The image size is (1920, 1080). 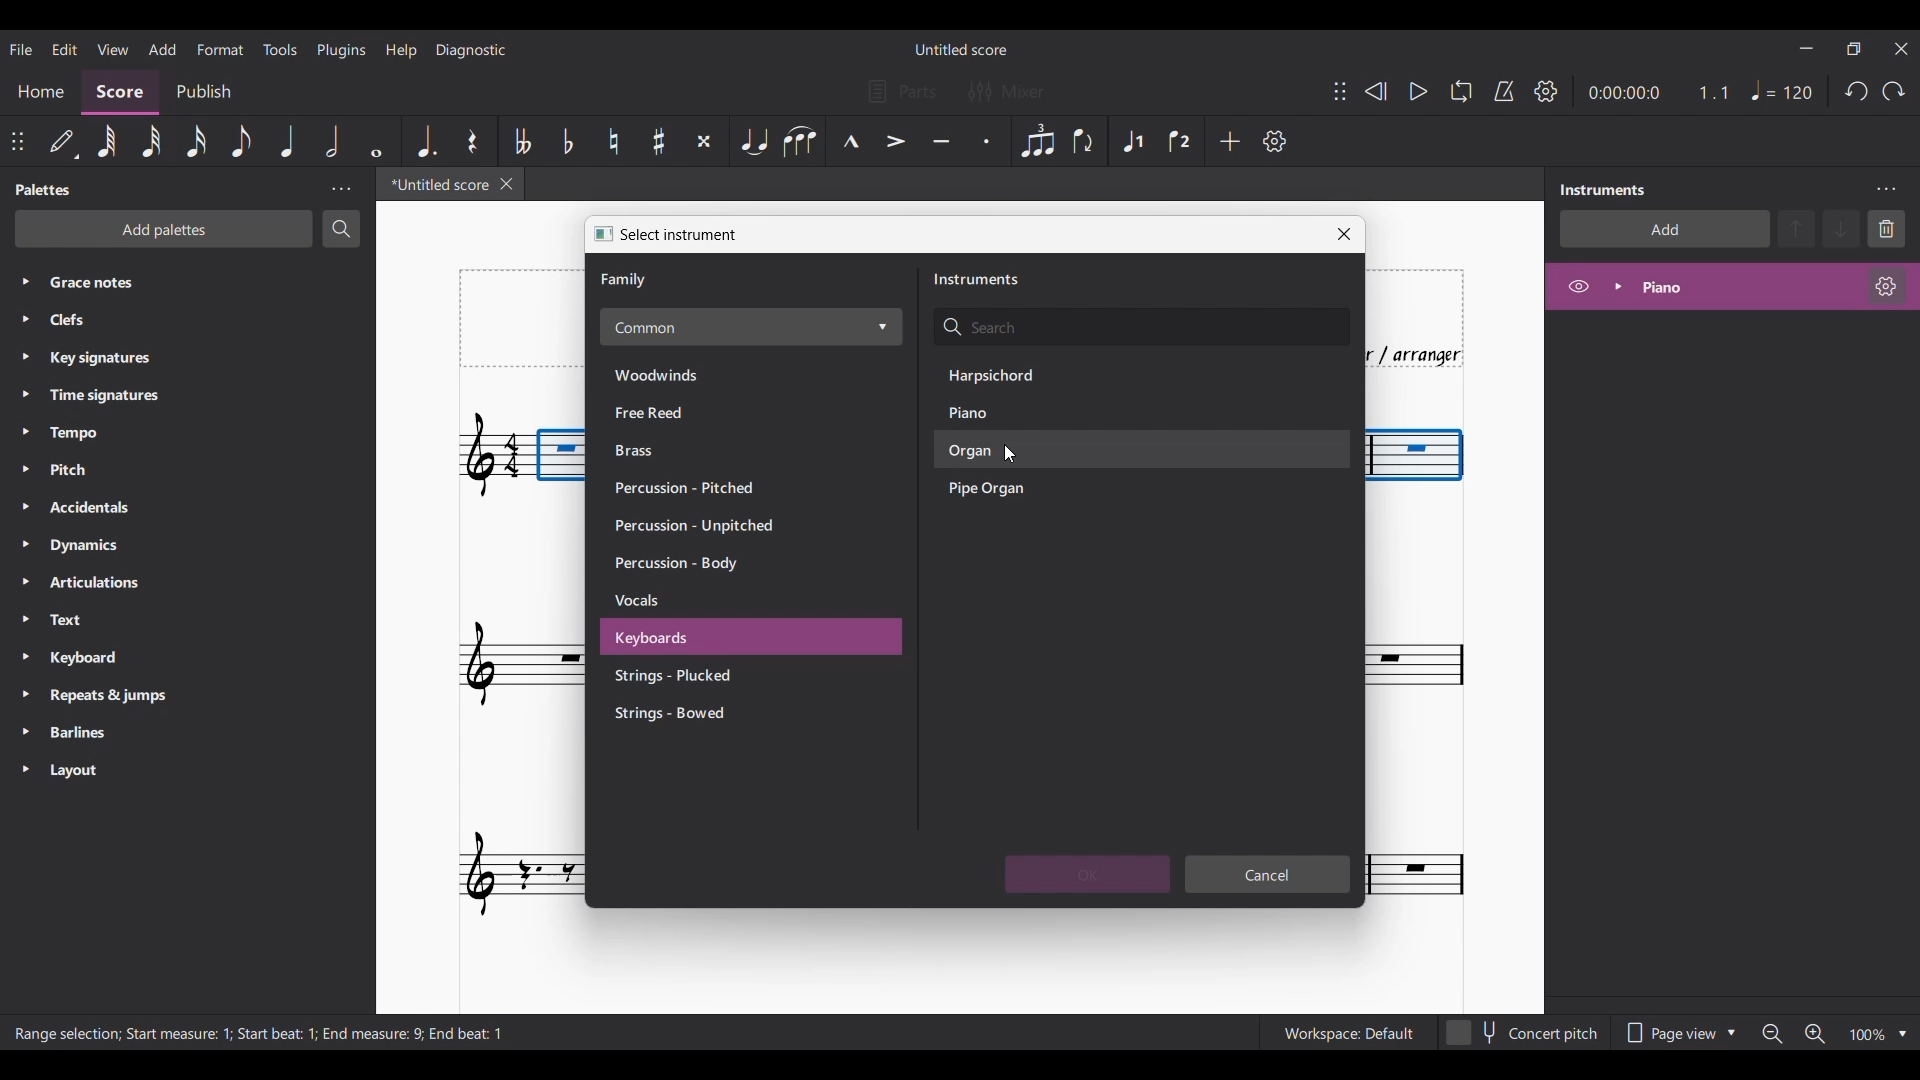 I want to click on Zoom options, so click(x=1902, y=1034).